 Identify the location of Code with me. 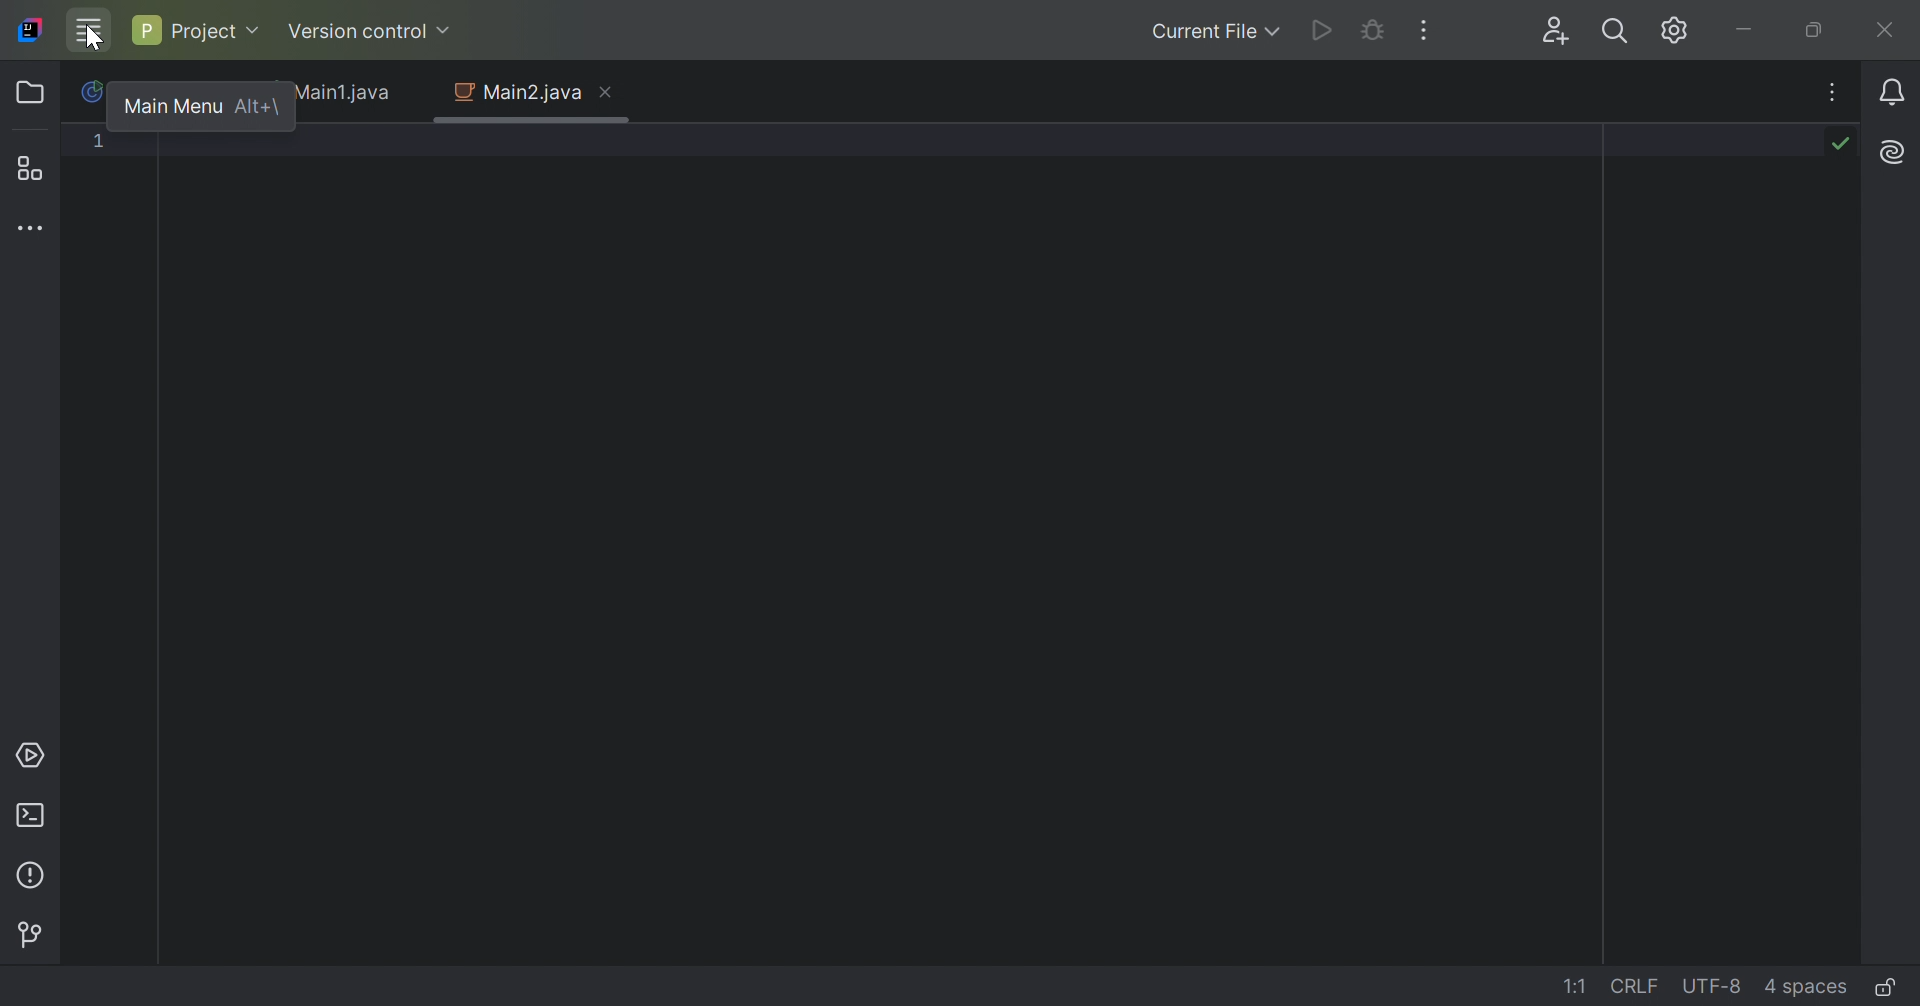
(1553, 32).